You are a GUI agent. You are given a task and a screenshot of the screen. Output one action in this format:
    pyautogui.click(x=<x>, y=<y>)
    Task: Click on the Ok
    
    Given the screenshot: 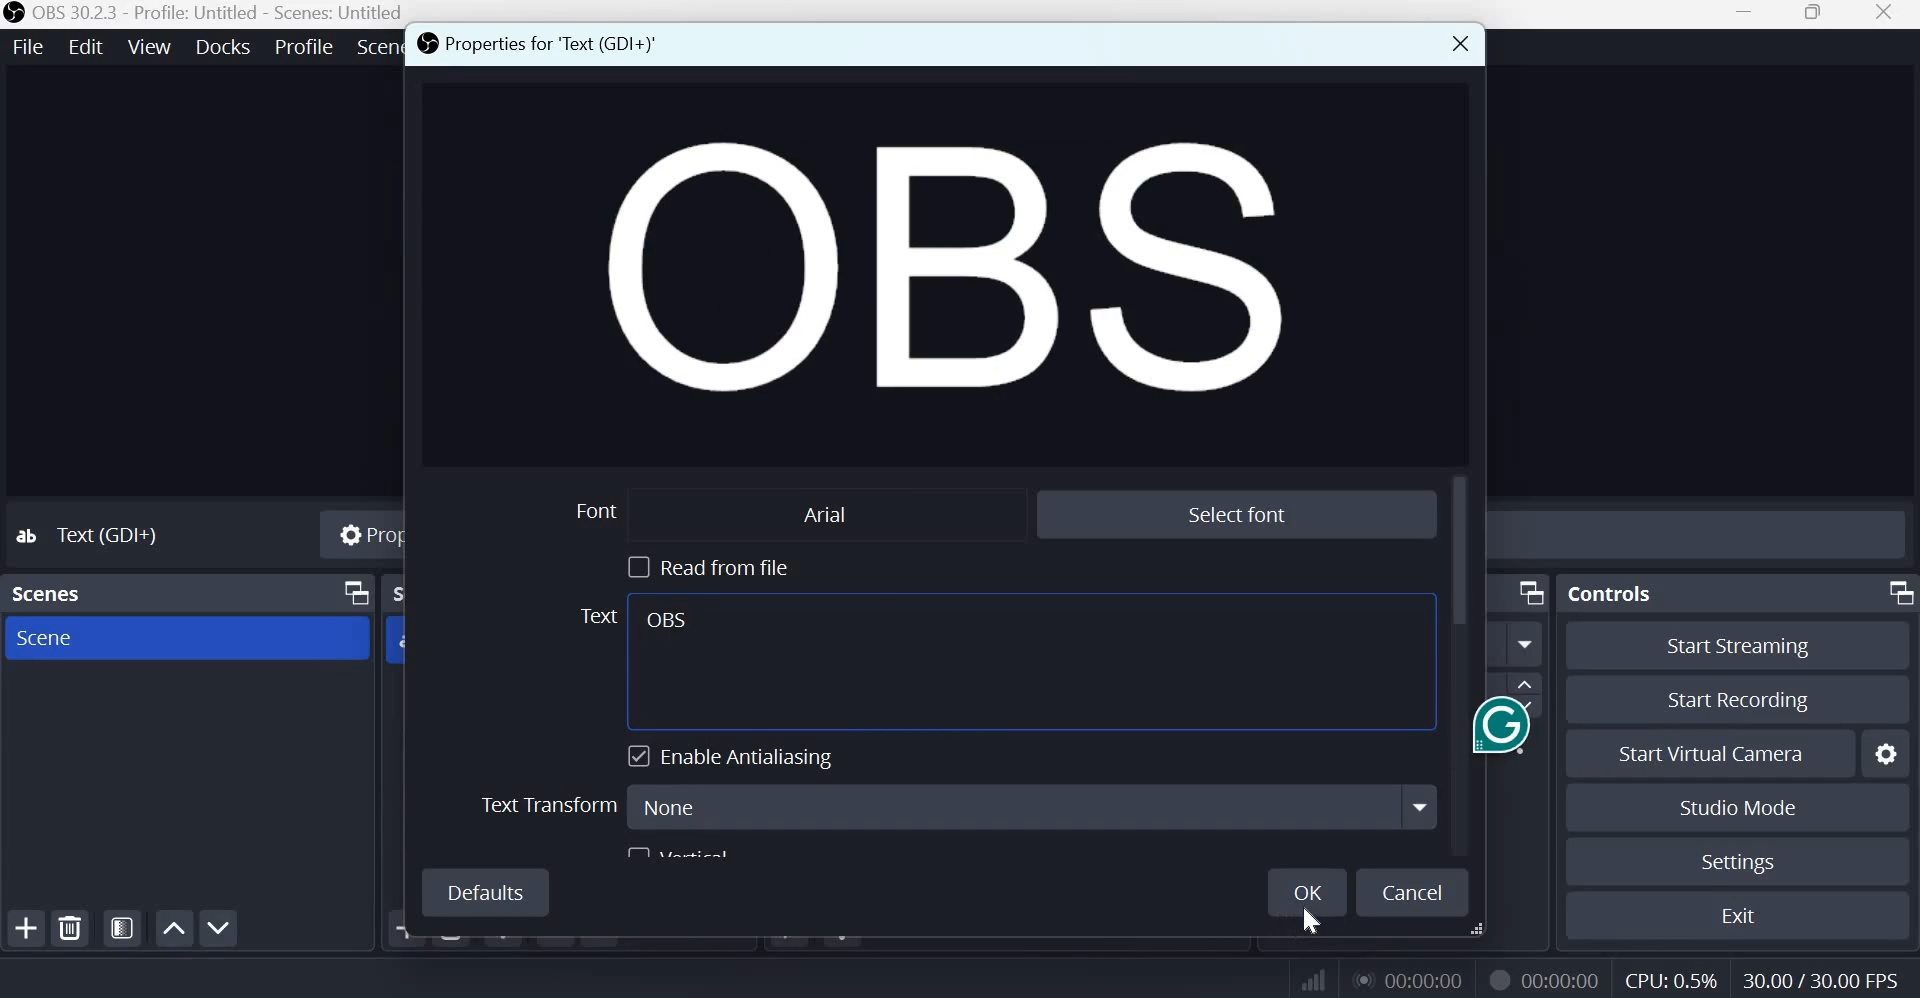 What is the action you would take?
    pyautogui.click(x=1310, y=892)
    